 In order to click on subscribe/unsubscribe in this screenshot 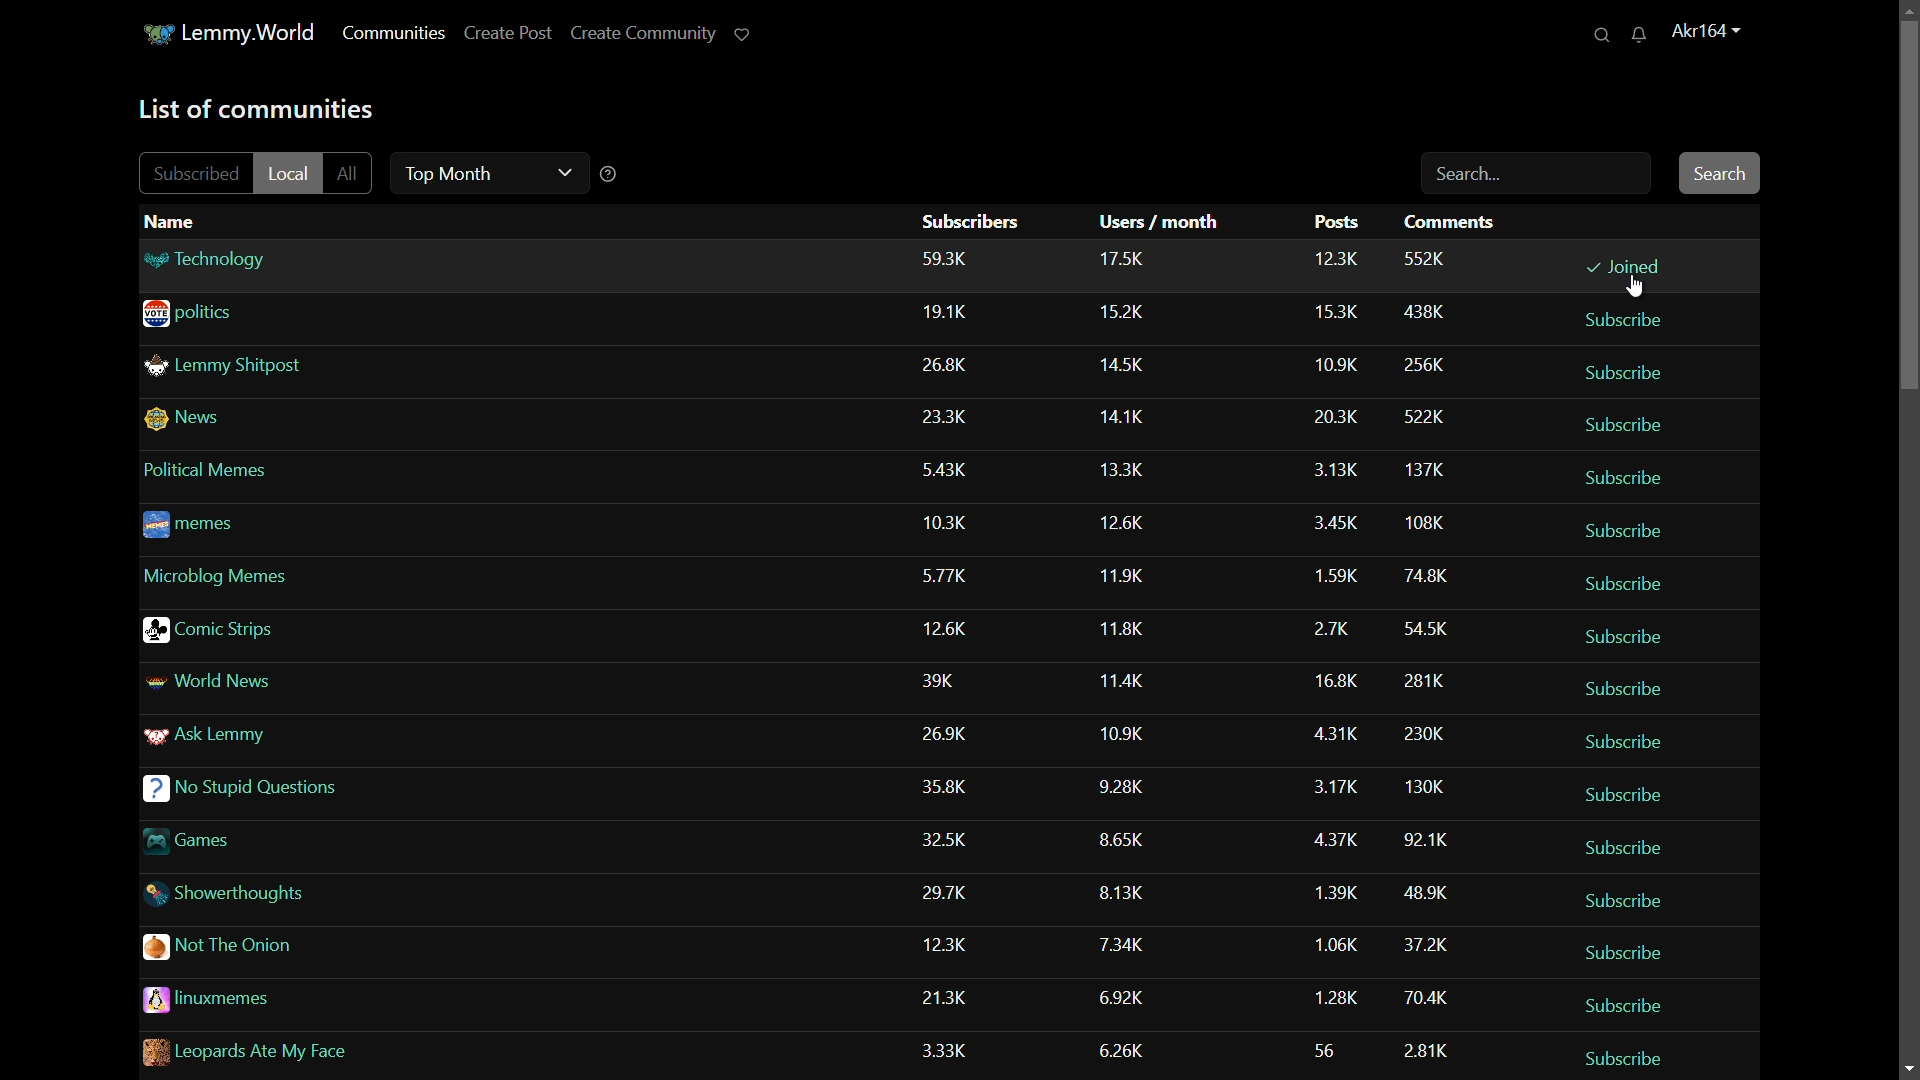, I will do `click(1626, 580)`.